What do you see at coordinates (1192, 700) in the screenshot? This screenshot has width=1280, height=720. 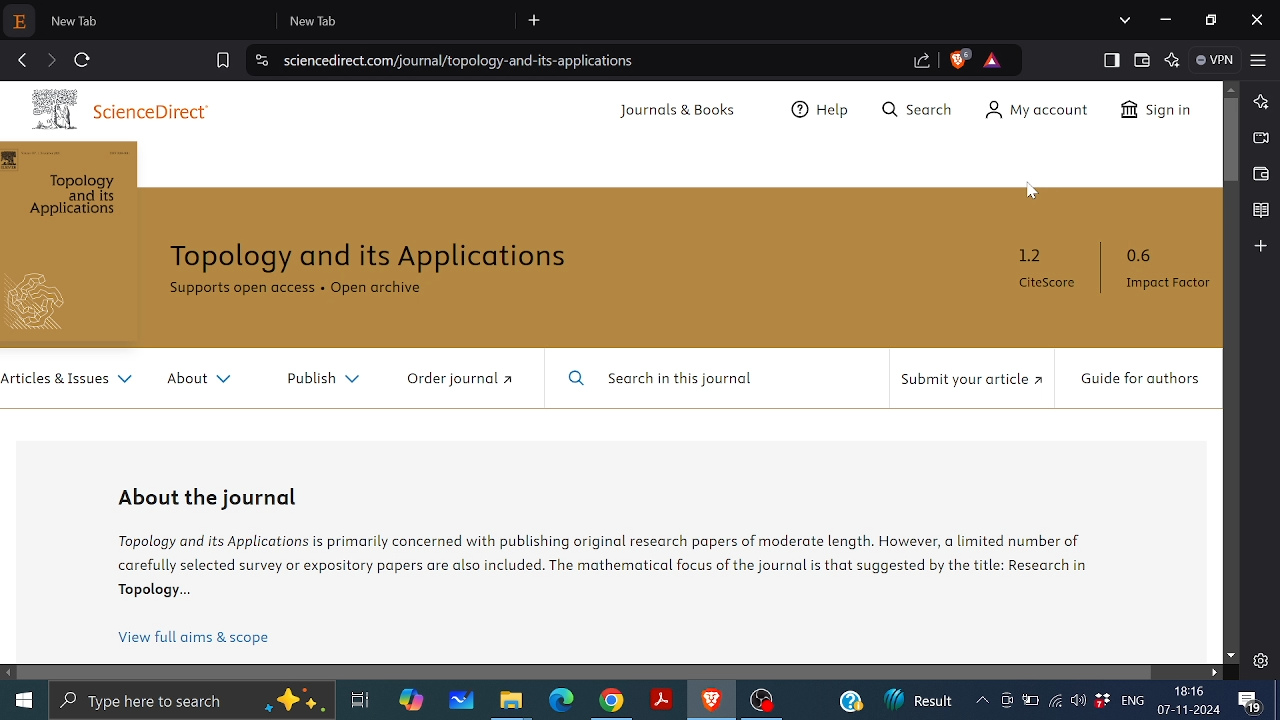 I see `Date and time` at bounding box center [1192, 700].